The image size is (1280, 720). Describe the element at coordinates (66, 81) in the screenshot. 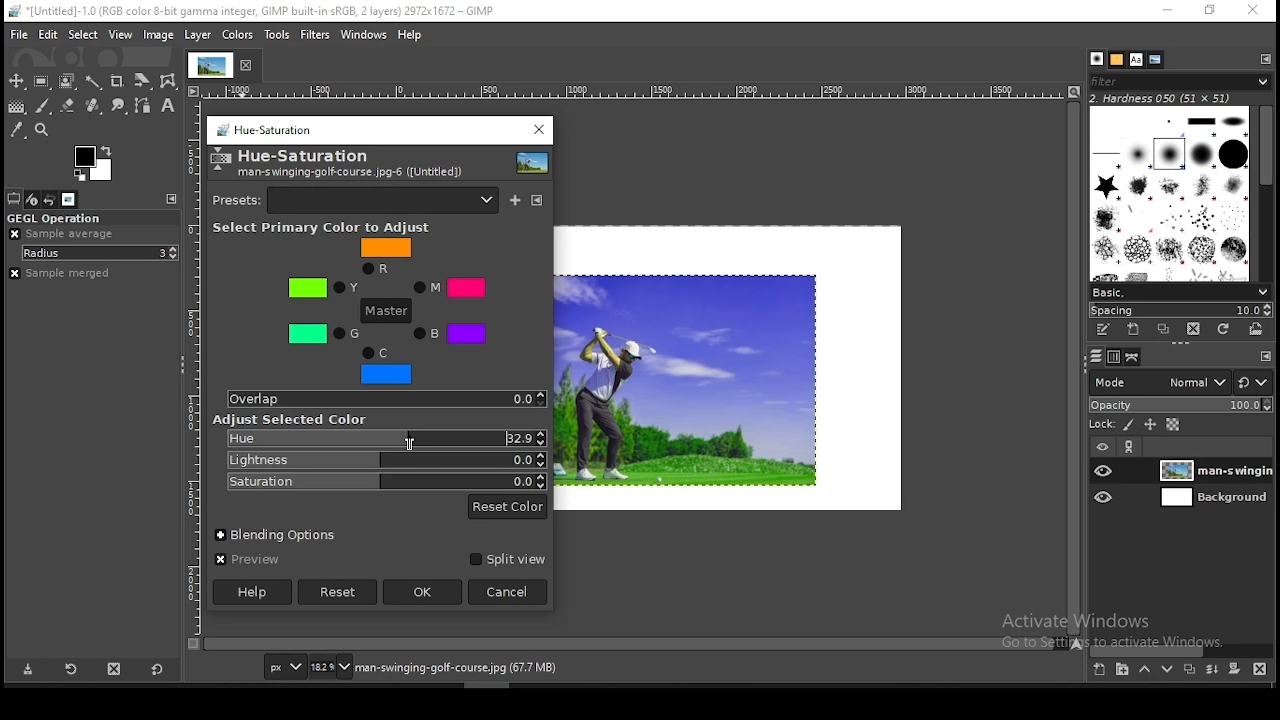

I see `foreground select tool` at that location.